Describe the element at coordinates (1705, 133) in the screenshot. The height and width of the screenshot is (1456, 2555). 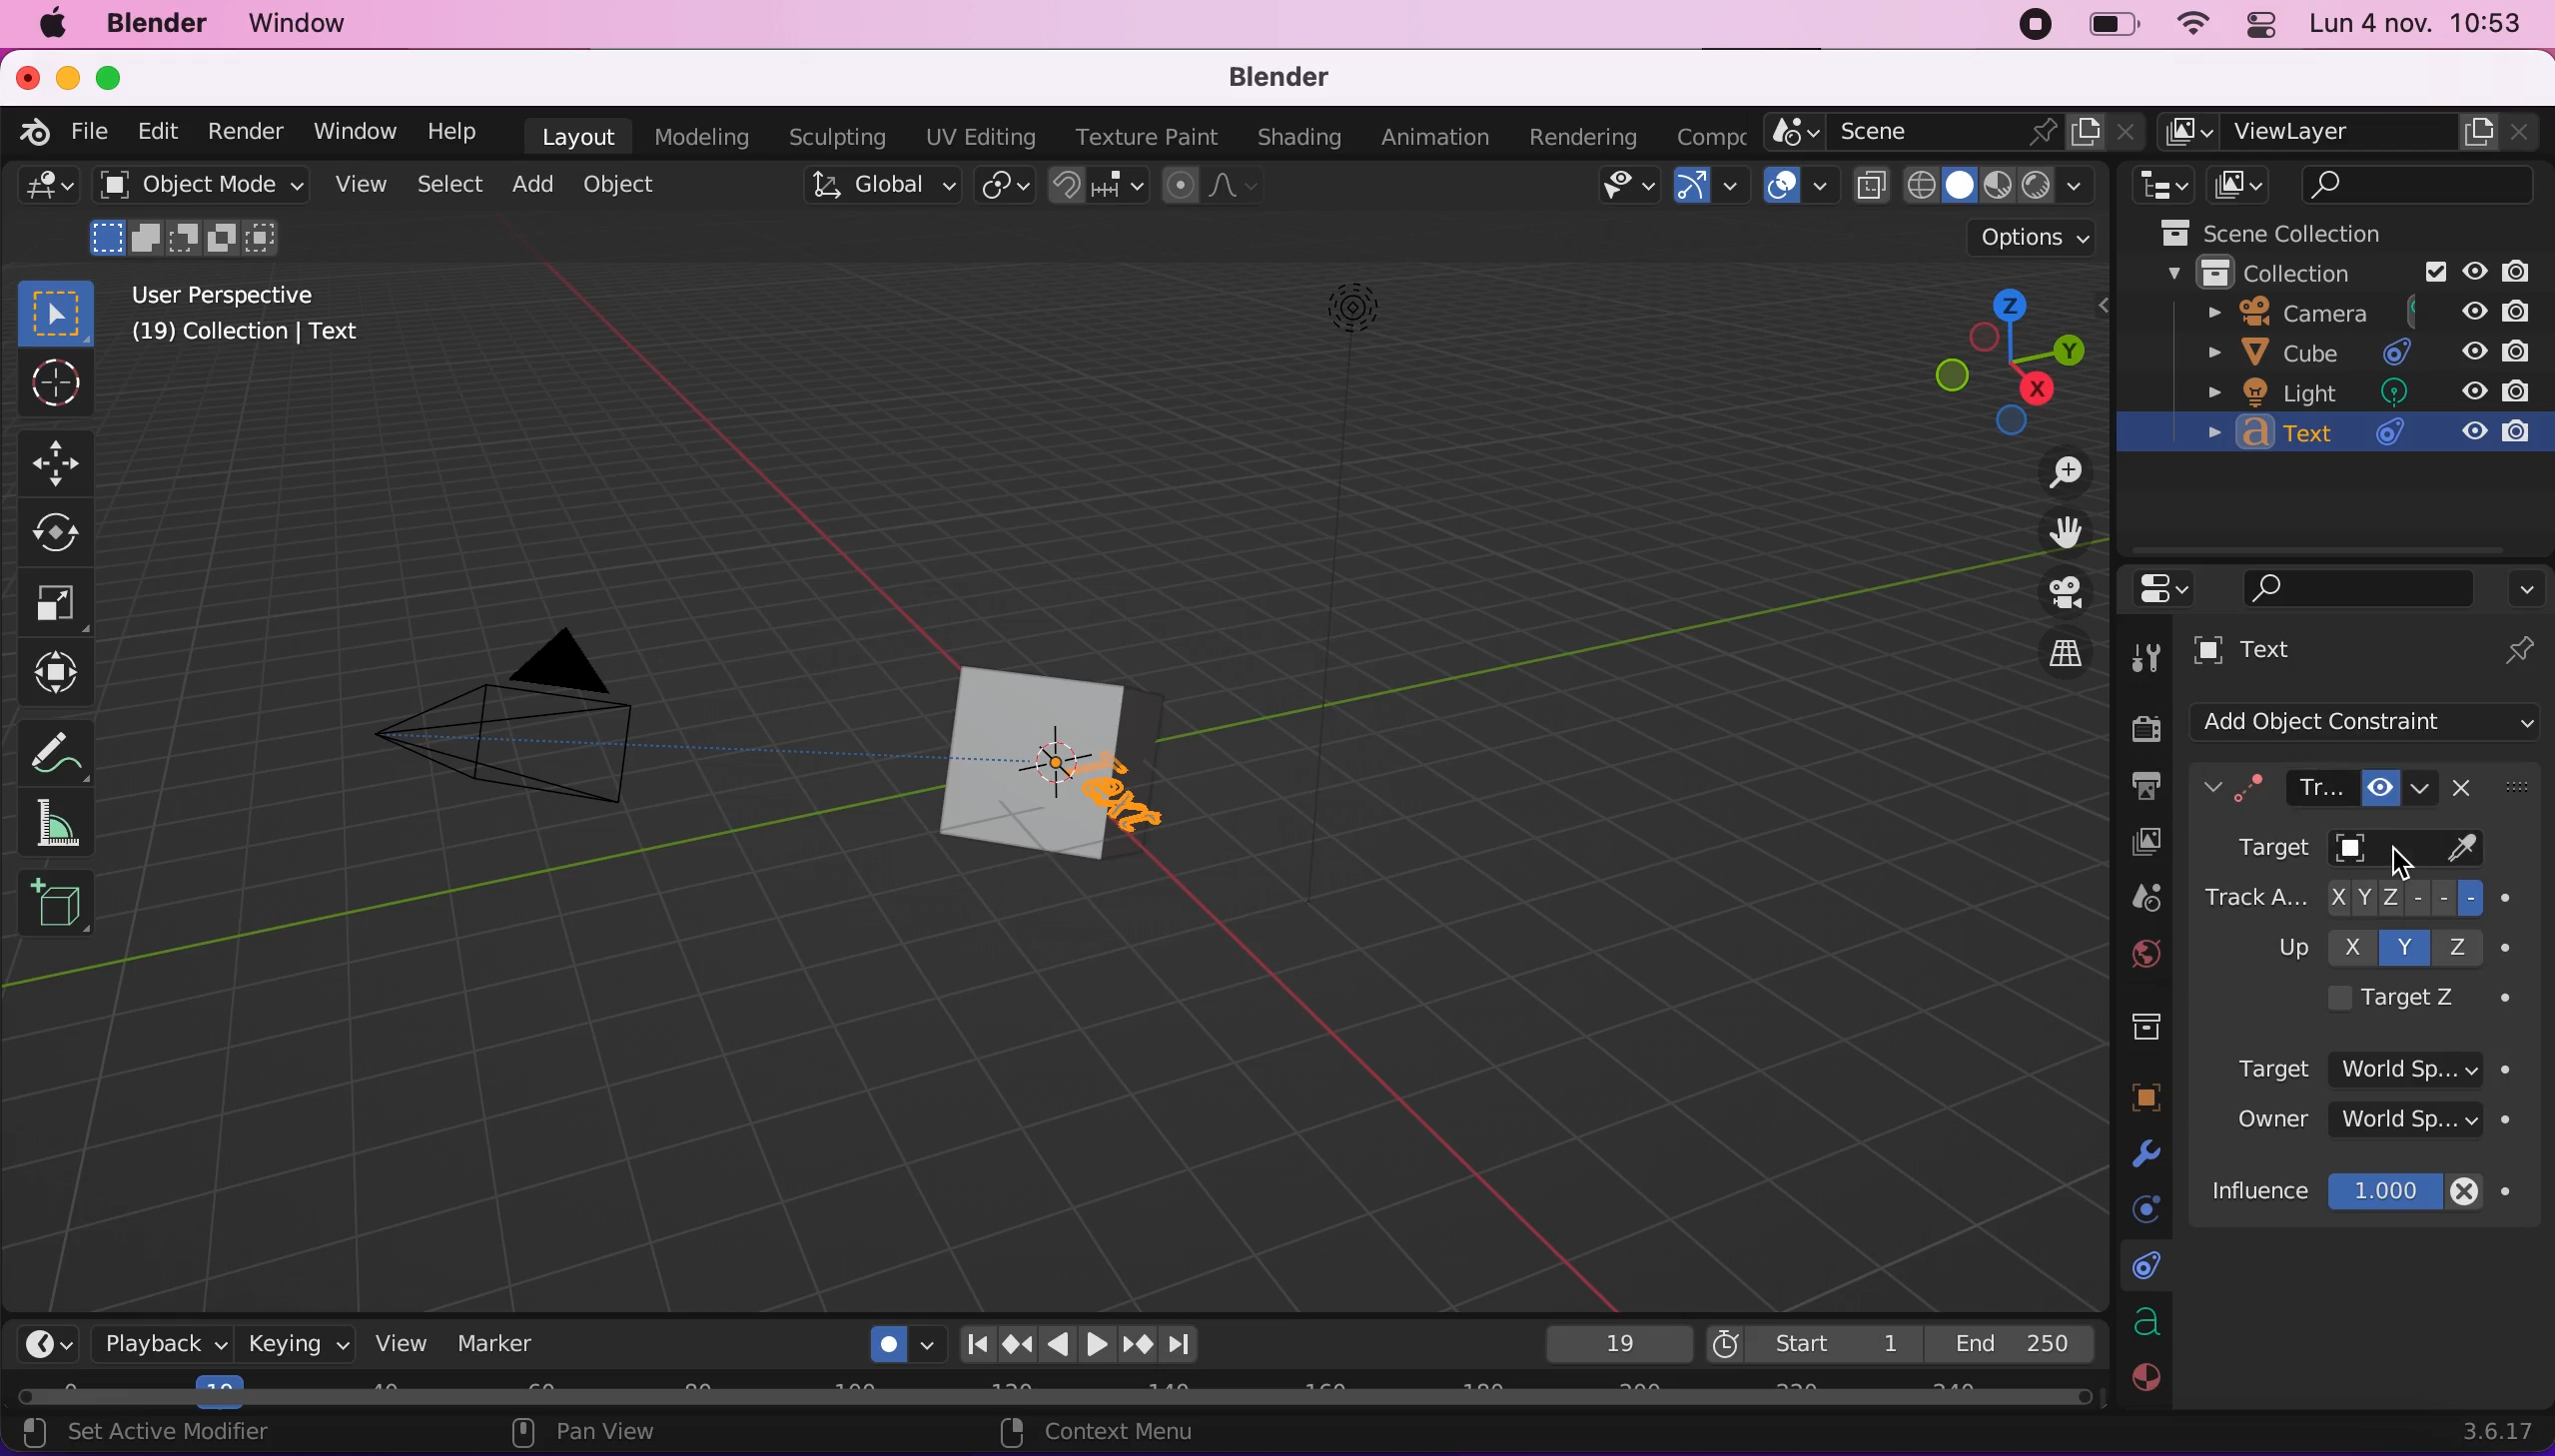
I see `composting` at that location.